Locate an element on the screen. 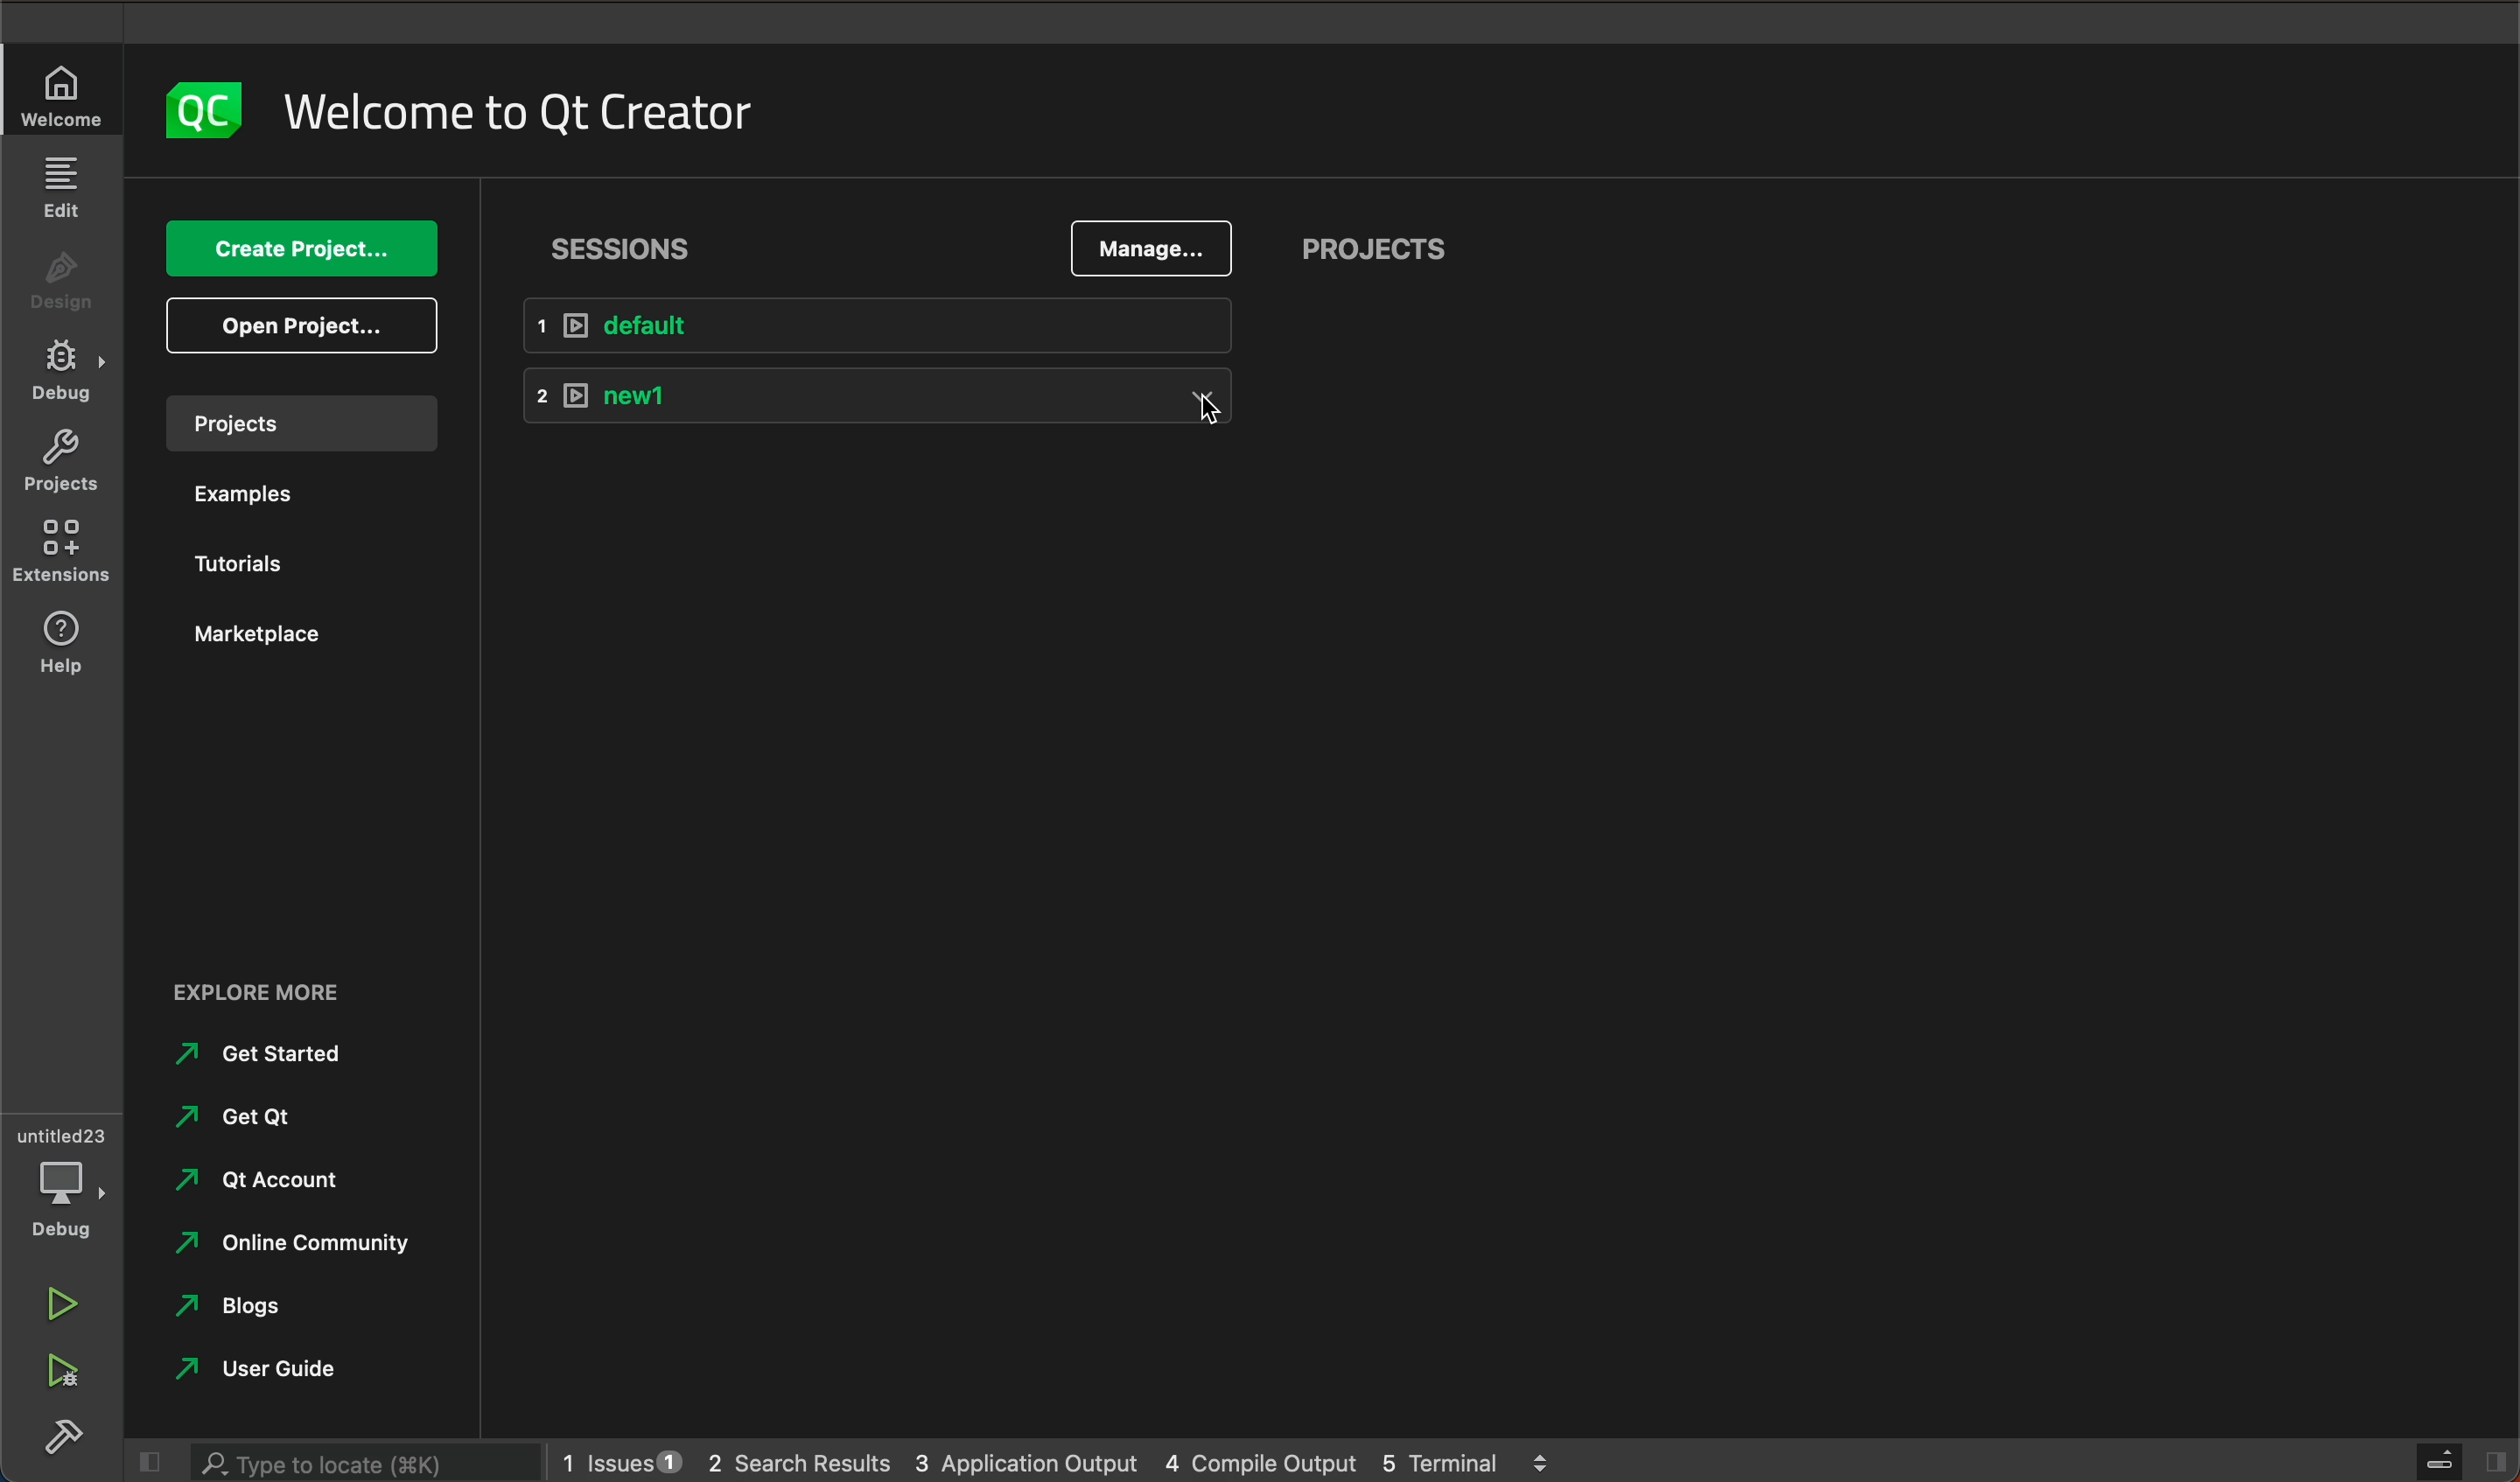 This screenshot has width=2520, height=1482. cursor is located at coordinates (1220, 414).